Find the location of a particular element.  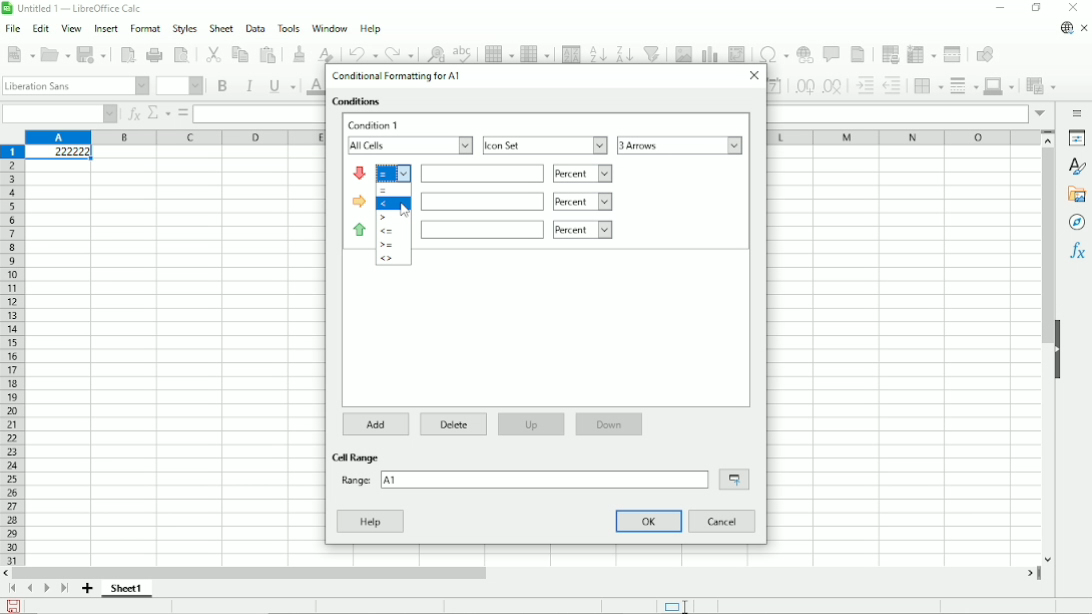

Formula is located at coordinates (183, 113).